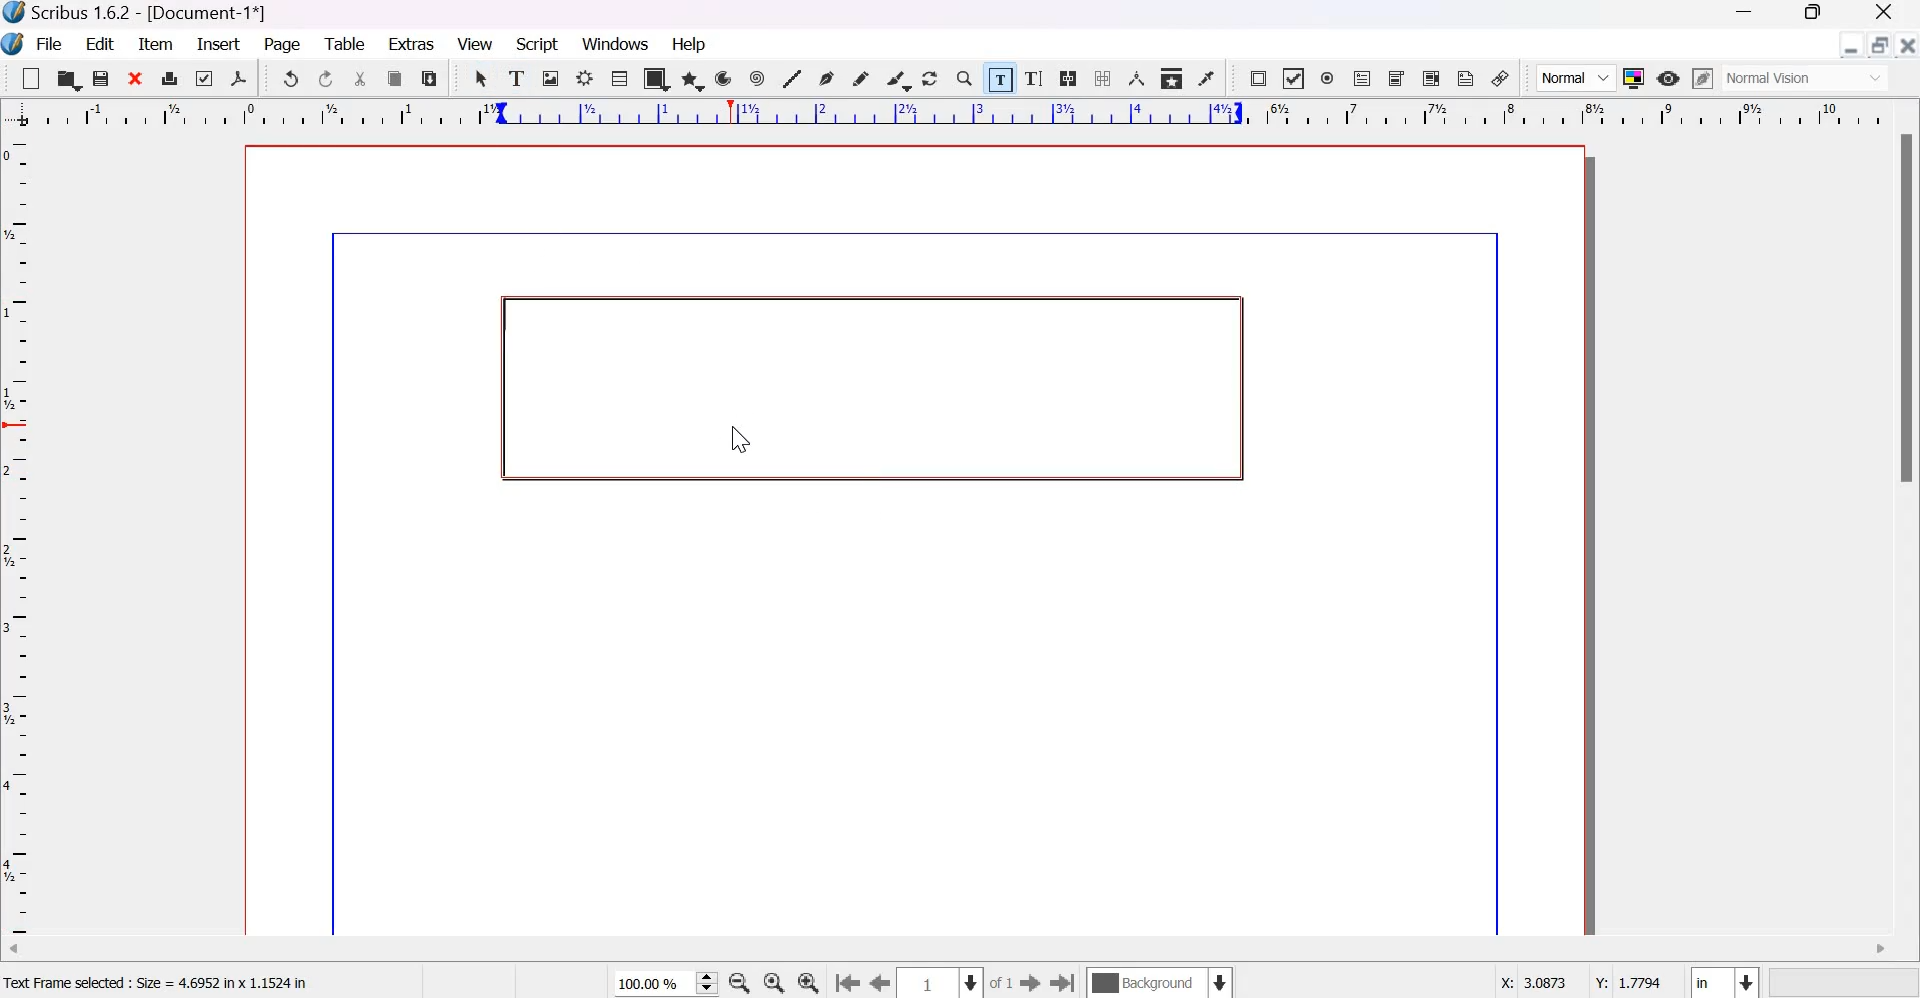 The width and height of the screenshot is (1920, 998). I want to click on PDF list box, so click(1433, 78).